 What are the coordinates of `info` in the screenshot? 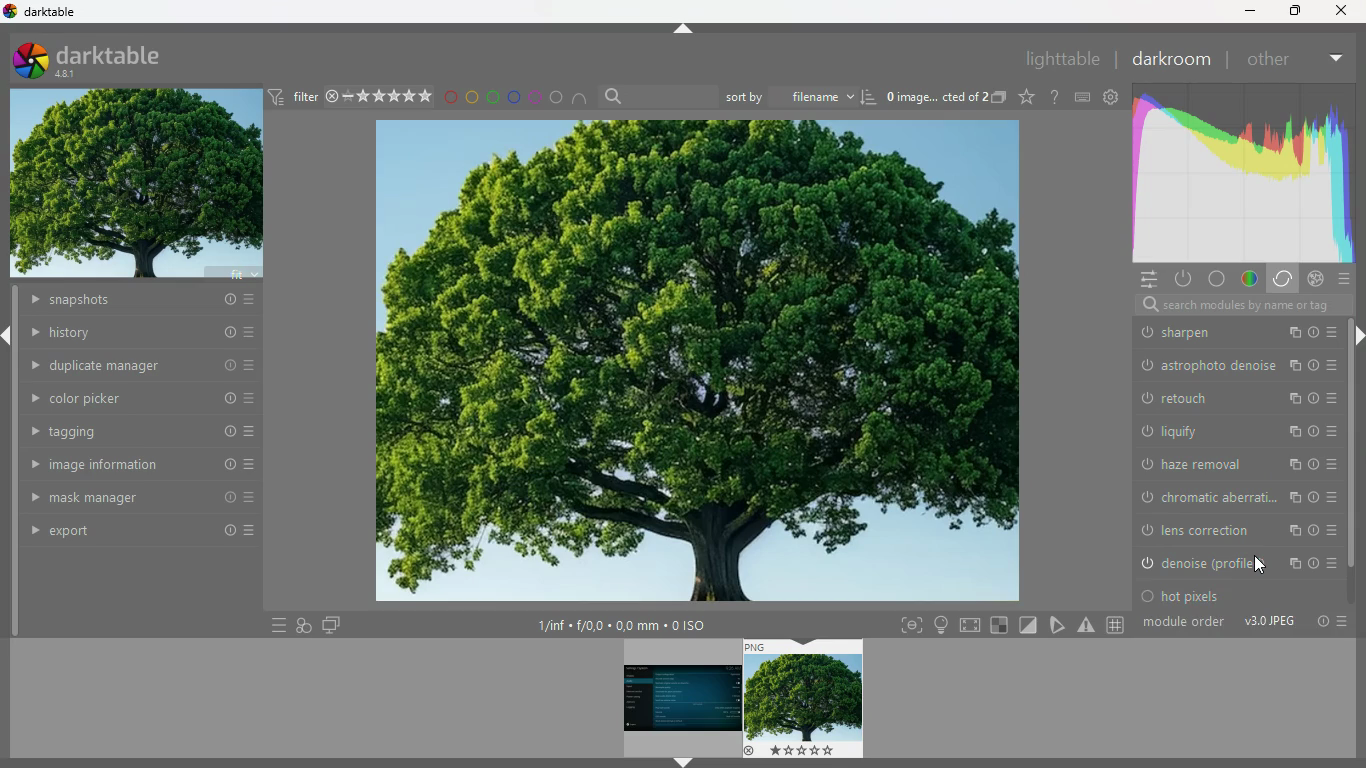 It's located at (1288, 394).